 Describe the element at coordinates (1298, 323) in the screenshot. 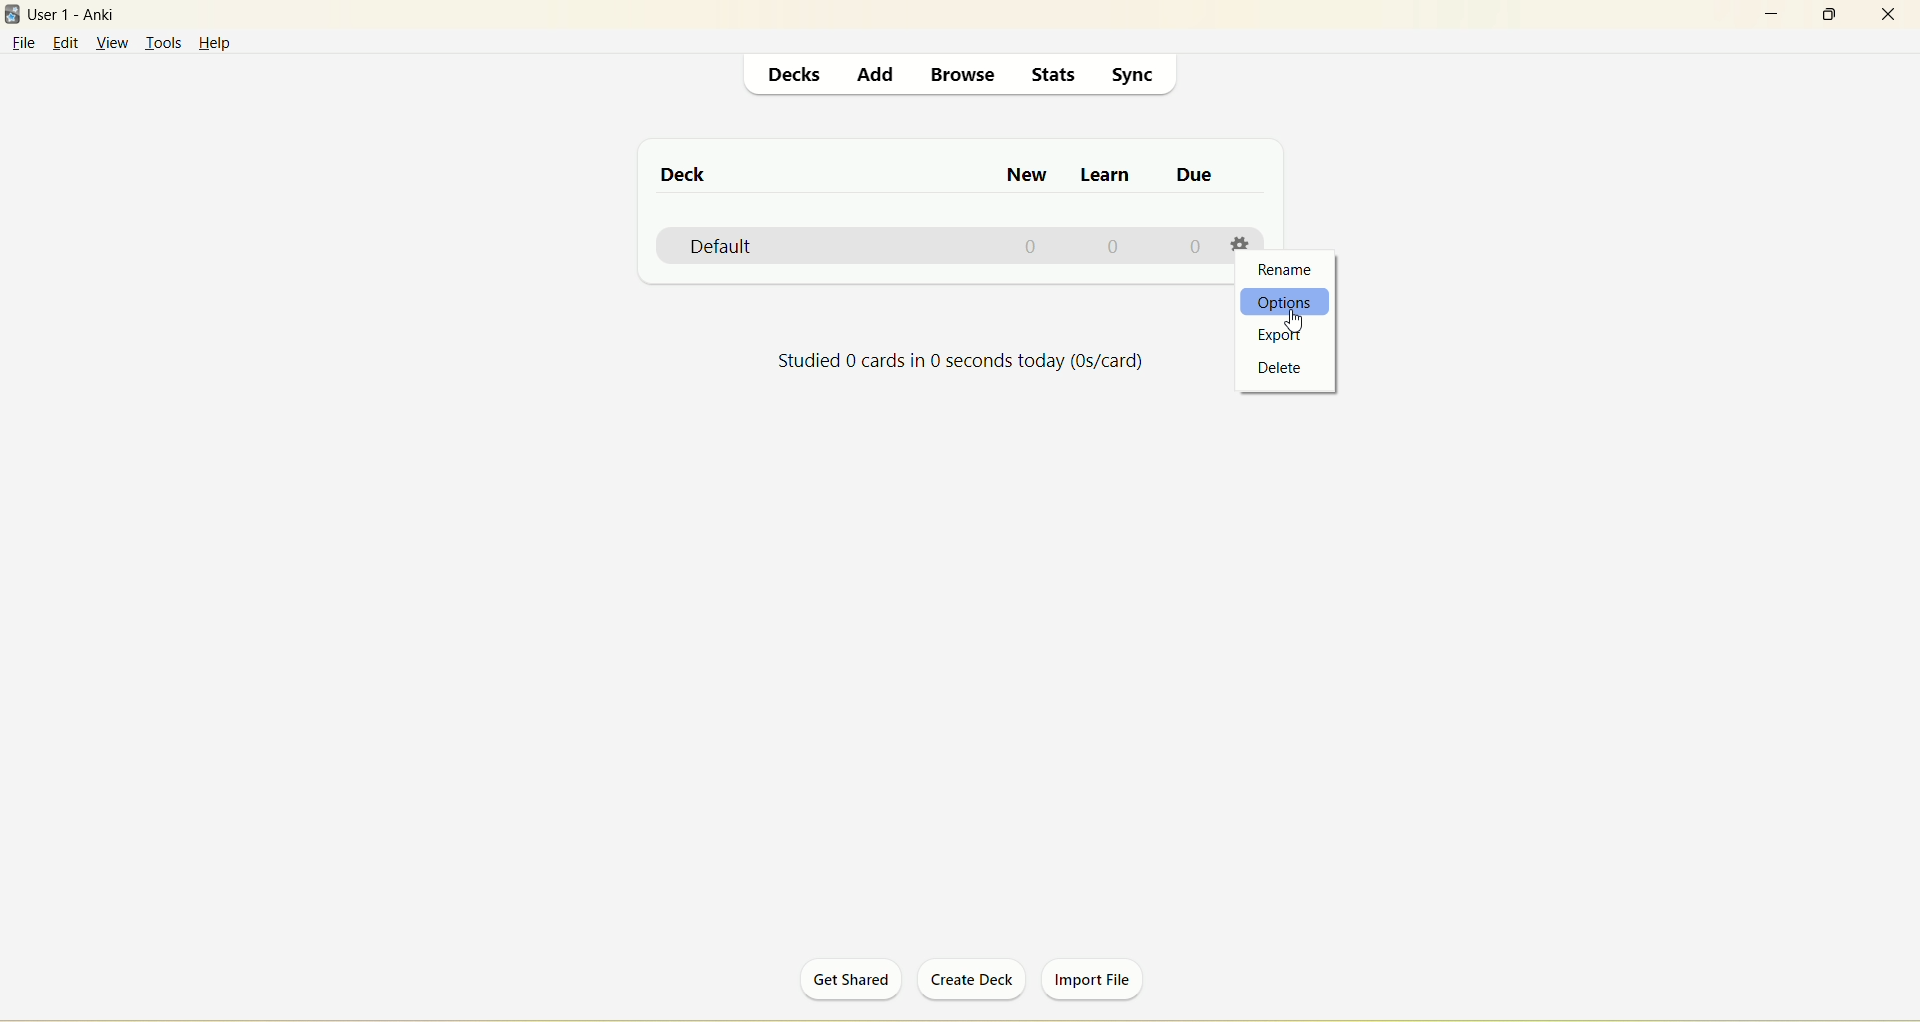

I see `cursor` at that location.